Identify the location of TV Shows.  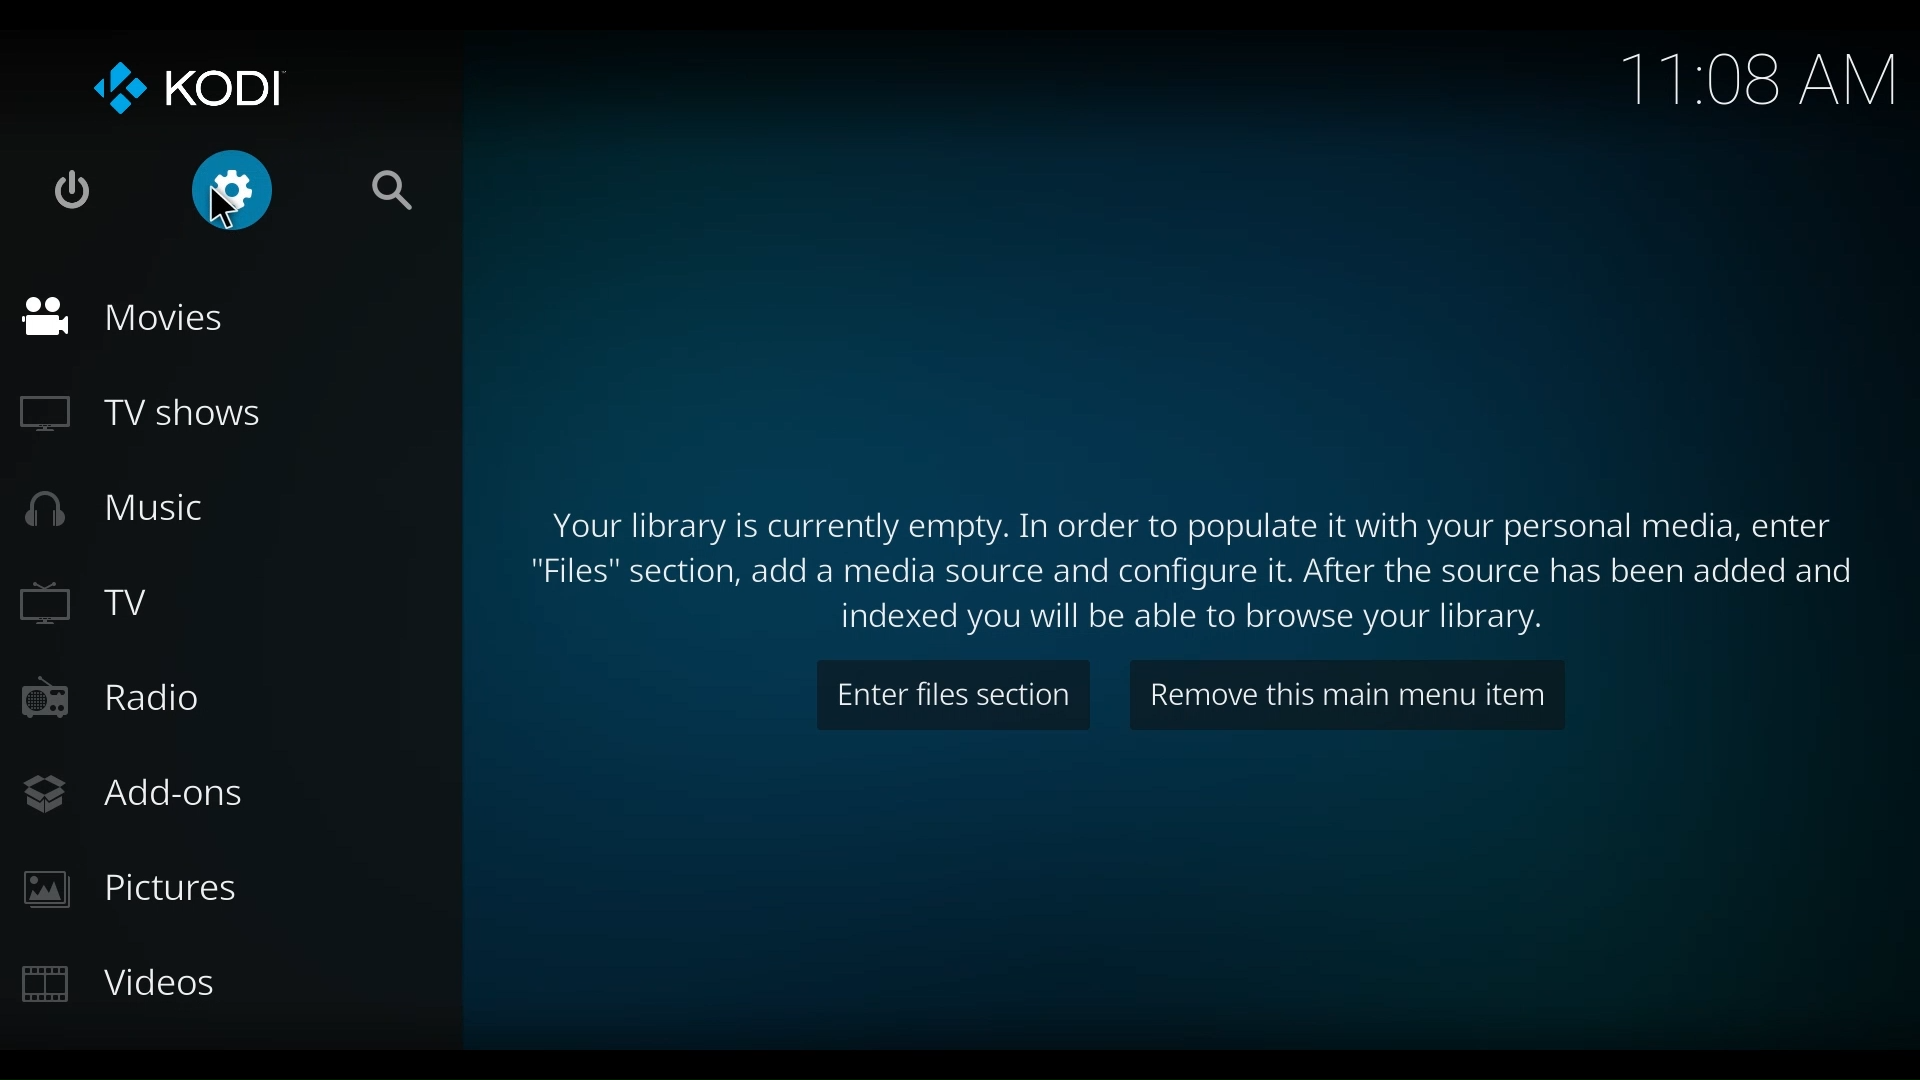
(145, 417).